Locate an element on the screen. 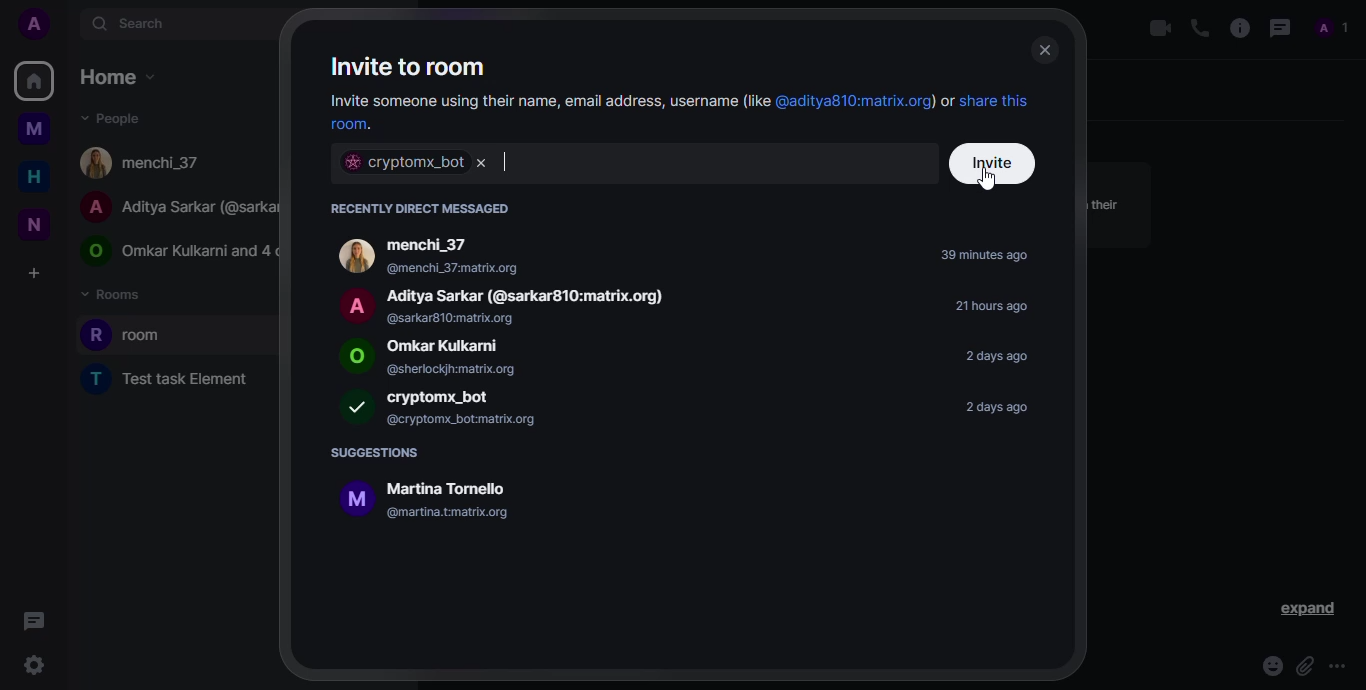 The width and height of the screenshot is (1366, 690). home is located at coordinates (34, 177).